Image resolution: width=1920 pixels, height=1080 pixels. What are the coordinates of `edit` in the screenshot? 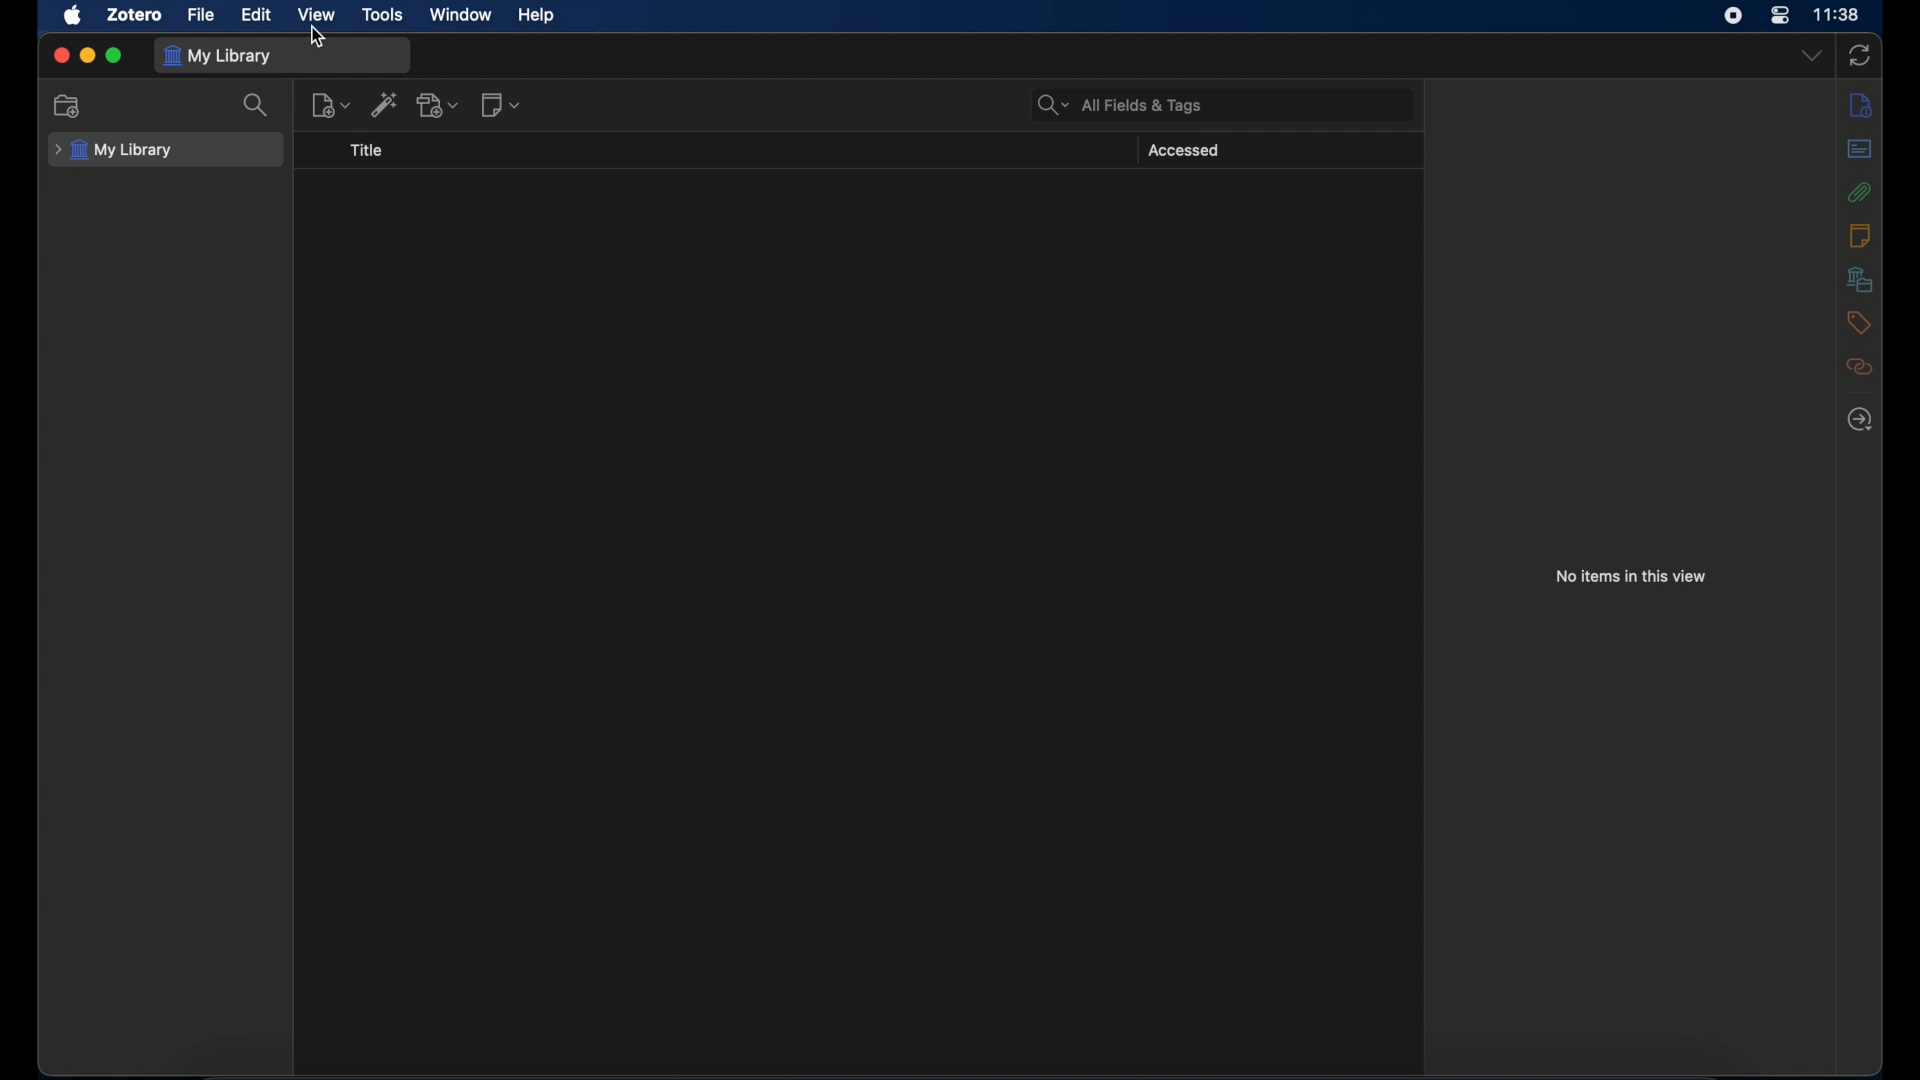 It's located at (258, 15).